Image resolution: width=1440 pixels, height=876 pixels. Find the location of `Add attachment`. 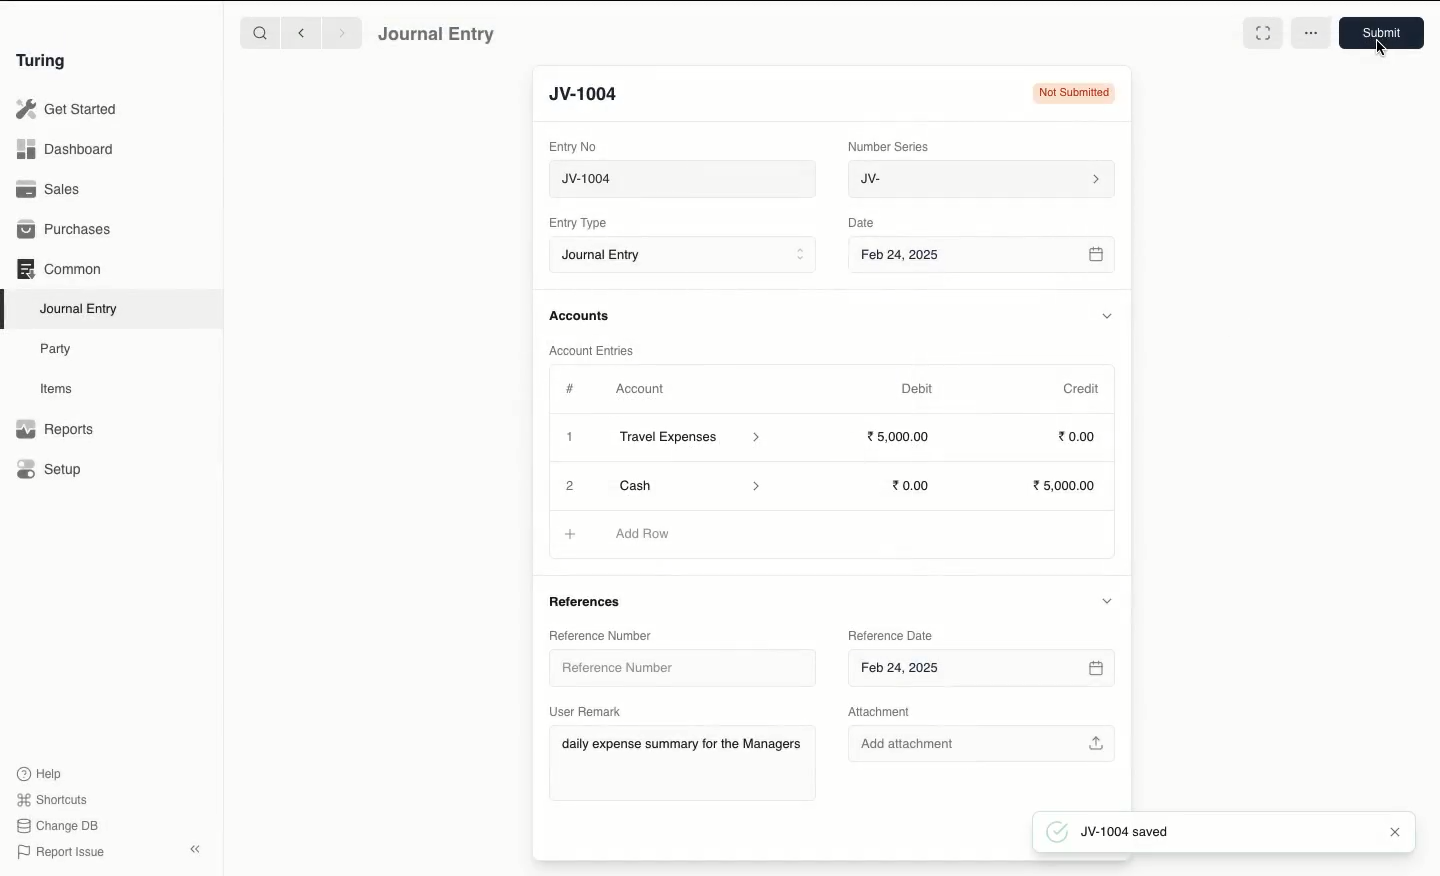

Add attachment is located at coordinates (983, 740).